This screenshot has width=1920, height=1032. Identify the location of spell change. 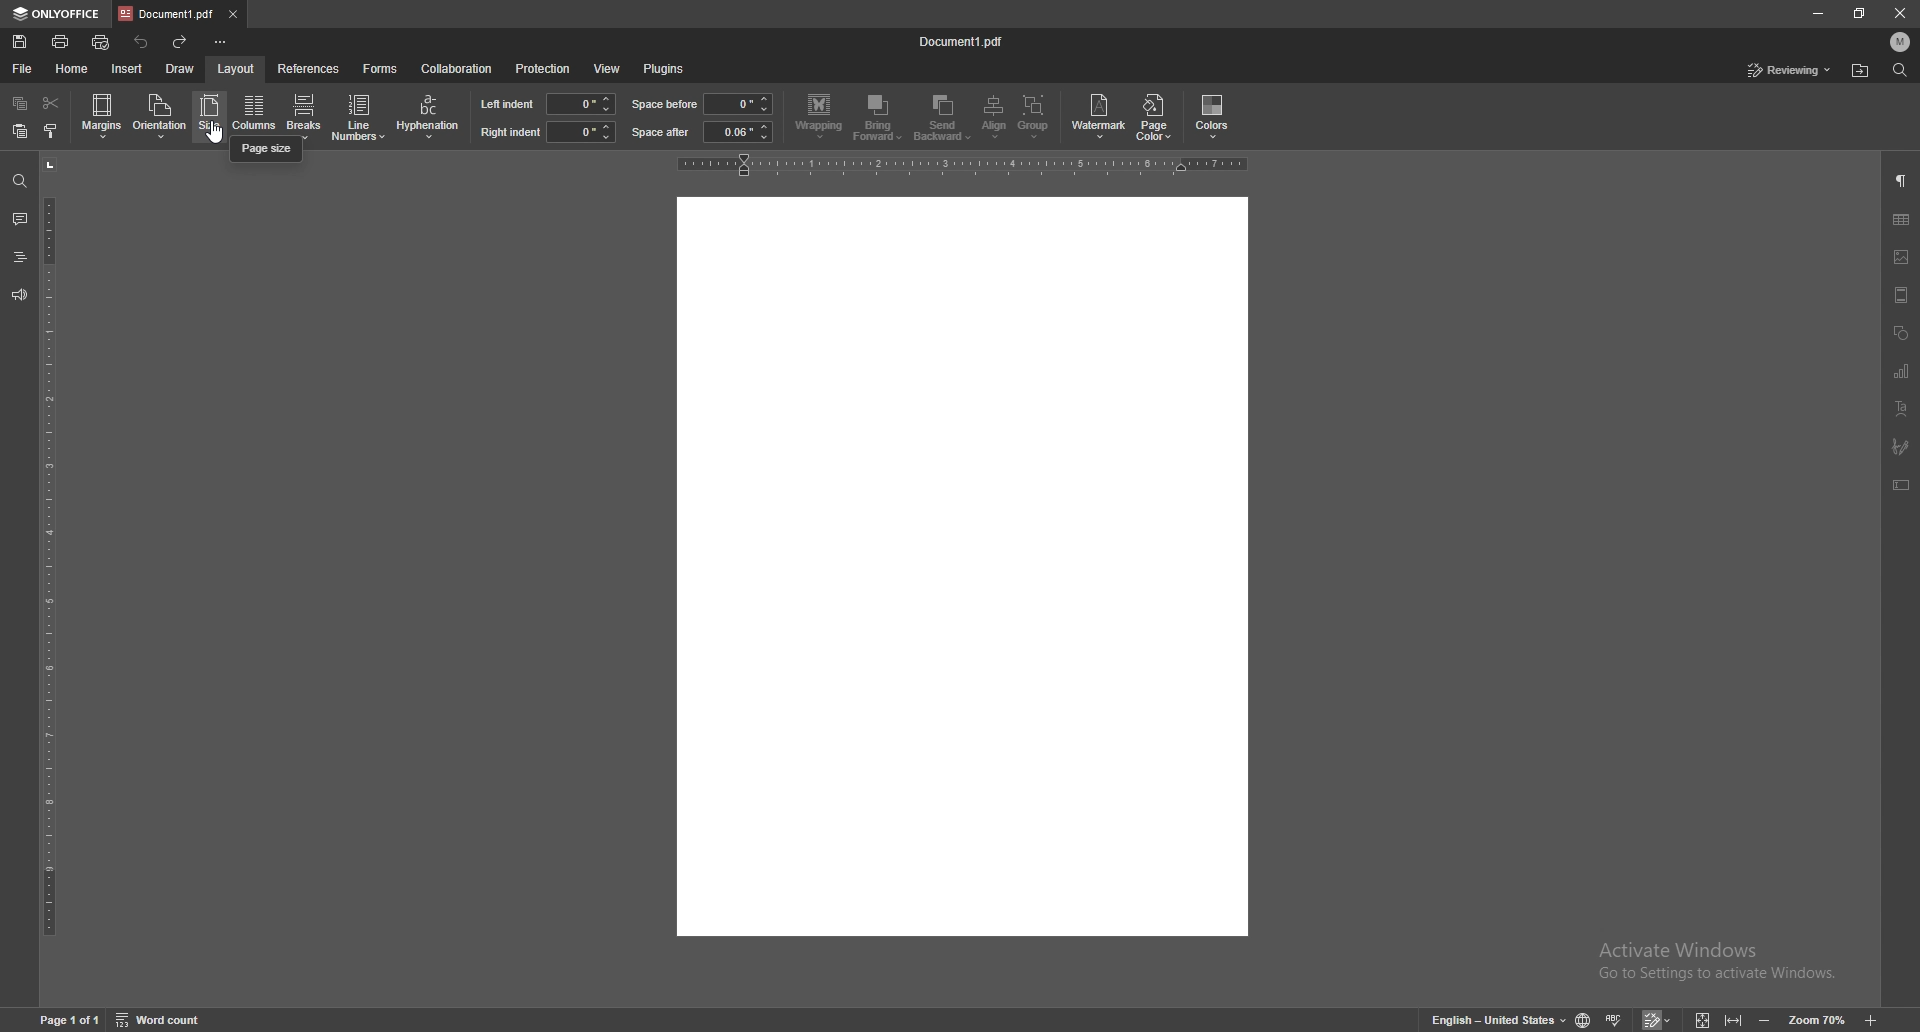
(1616, 1019).